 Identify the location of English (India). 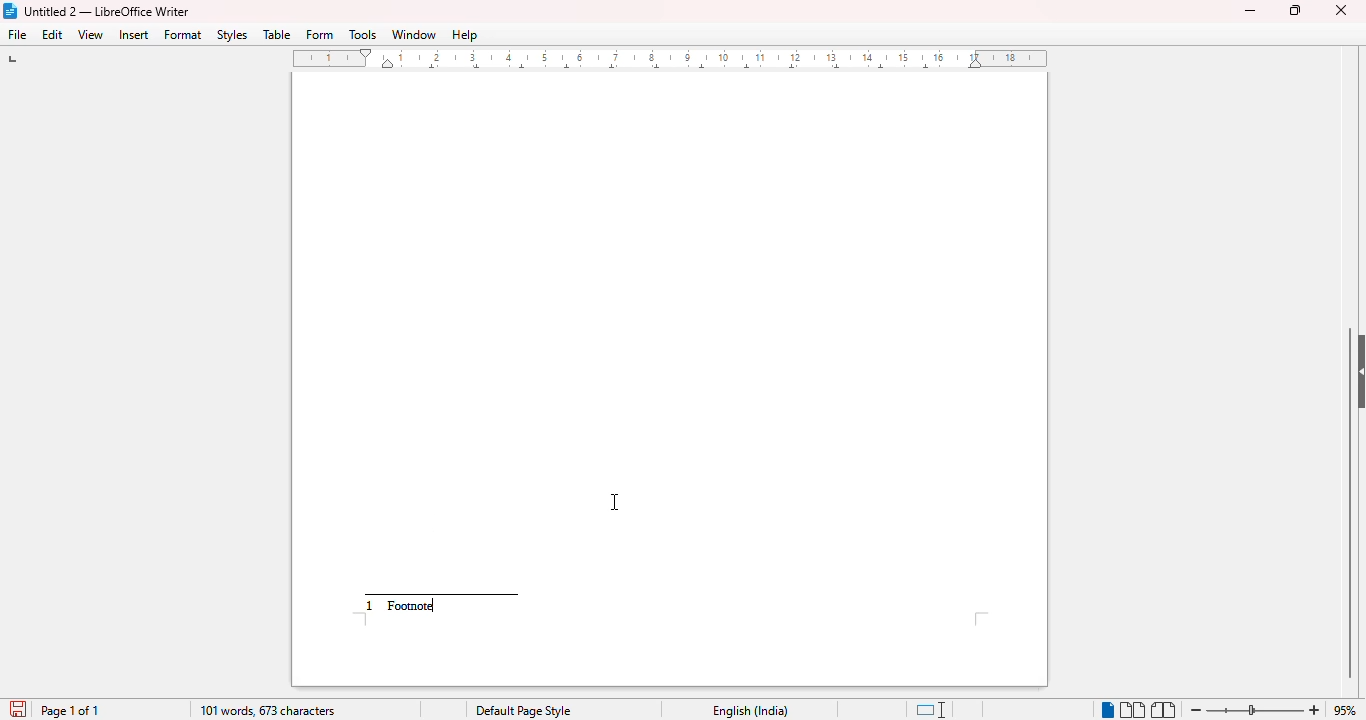
(750, 711).